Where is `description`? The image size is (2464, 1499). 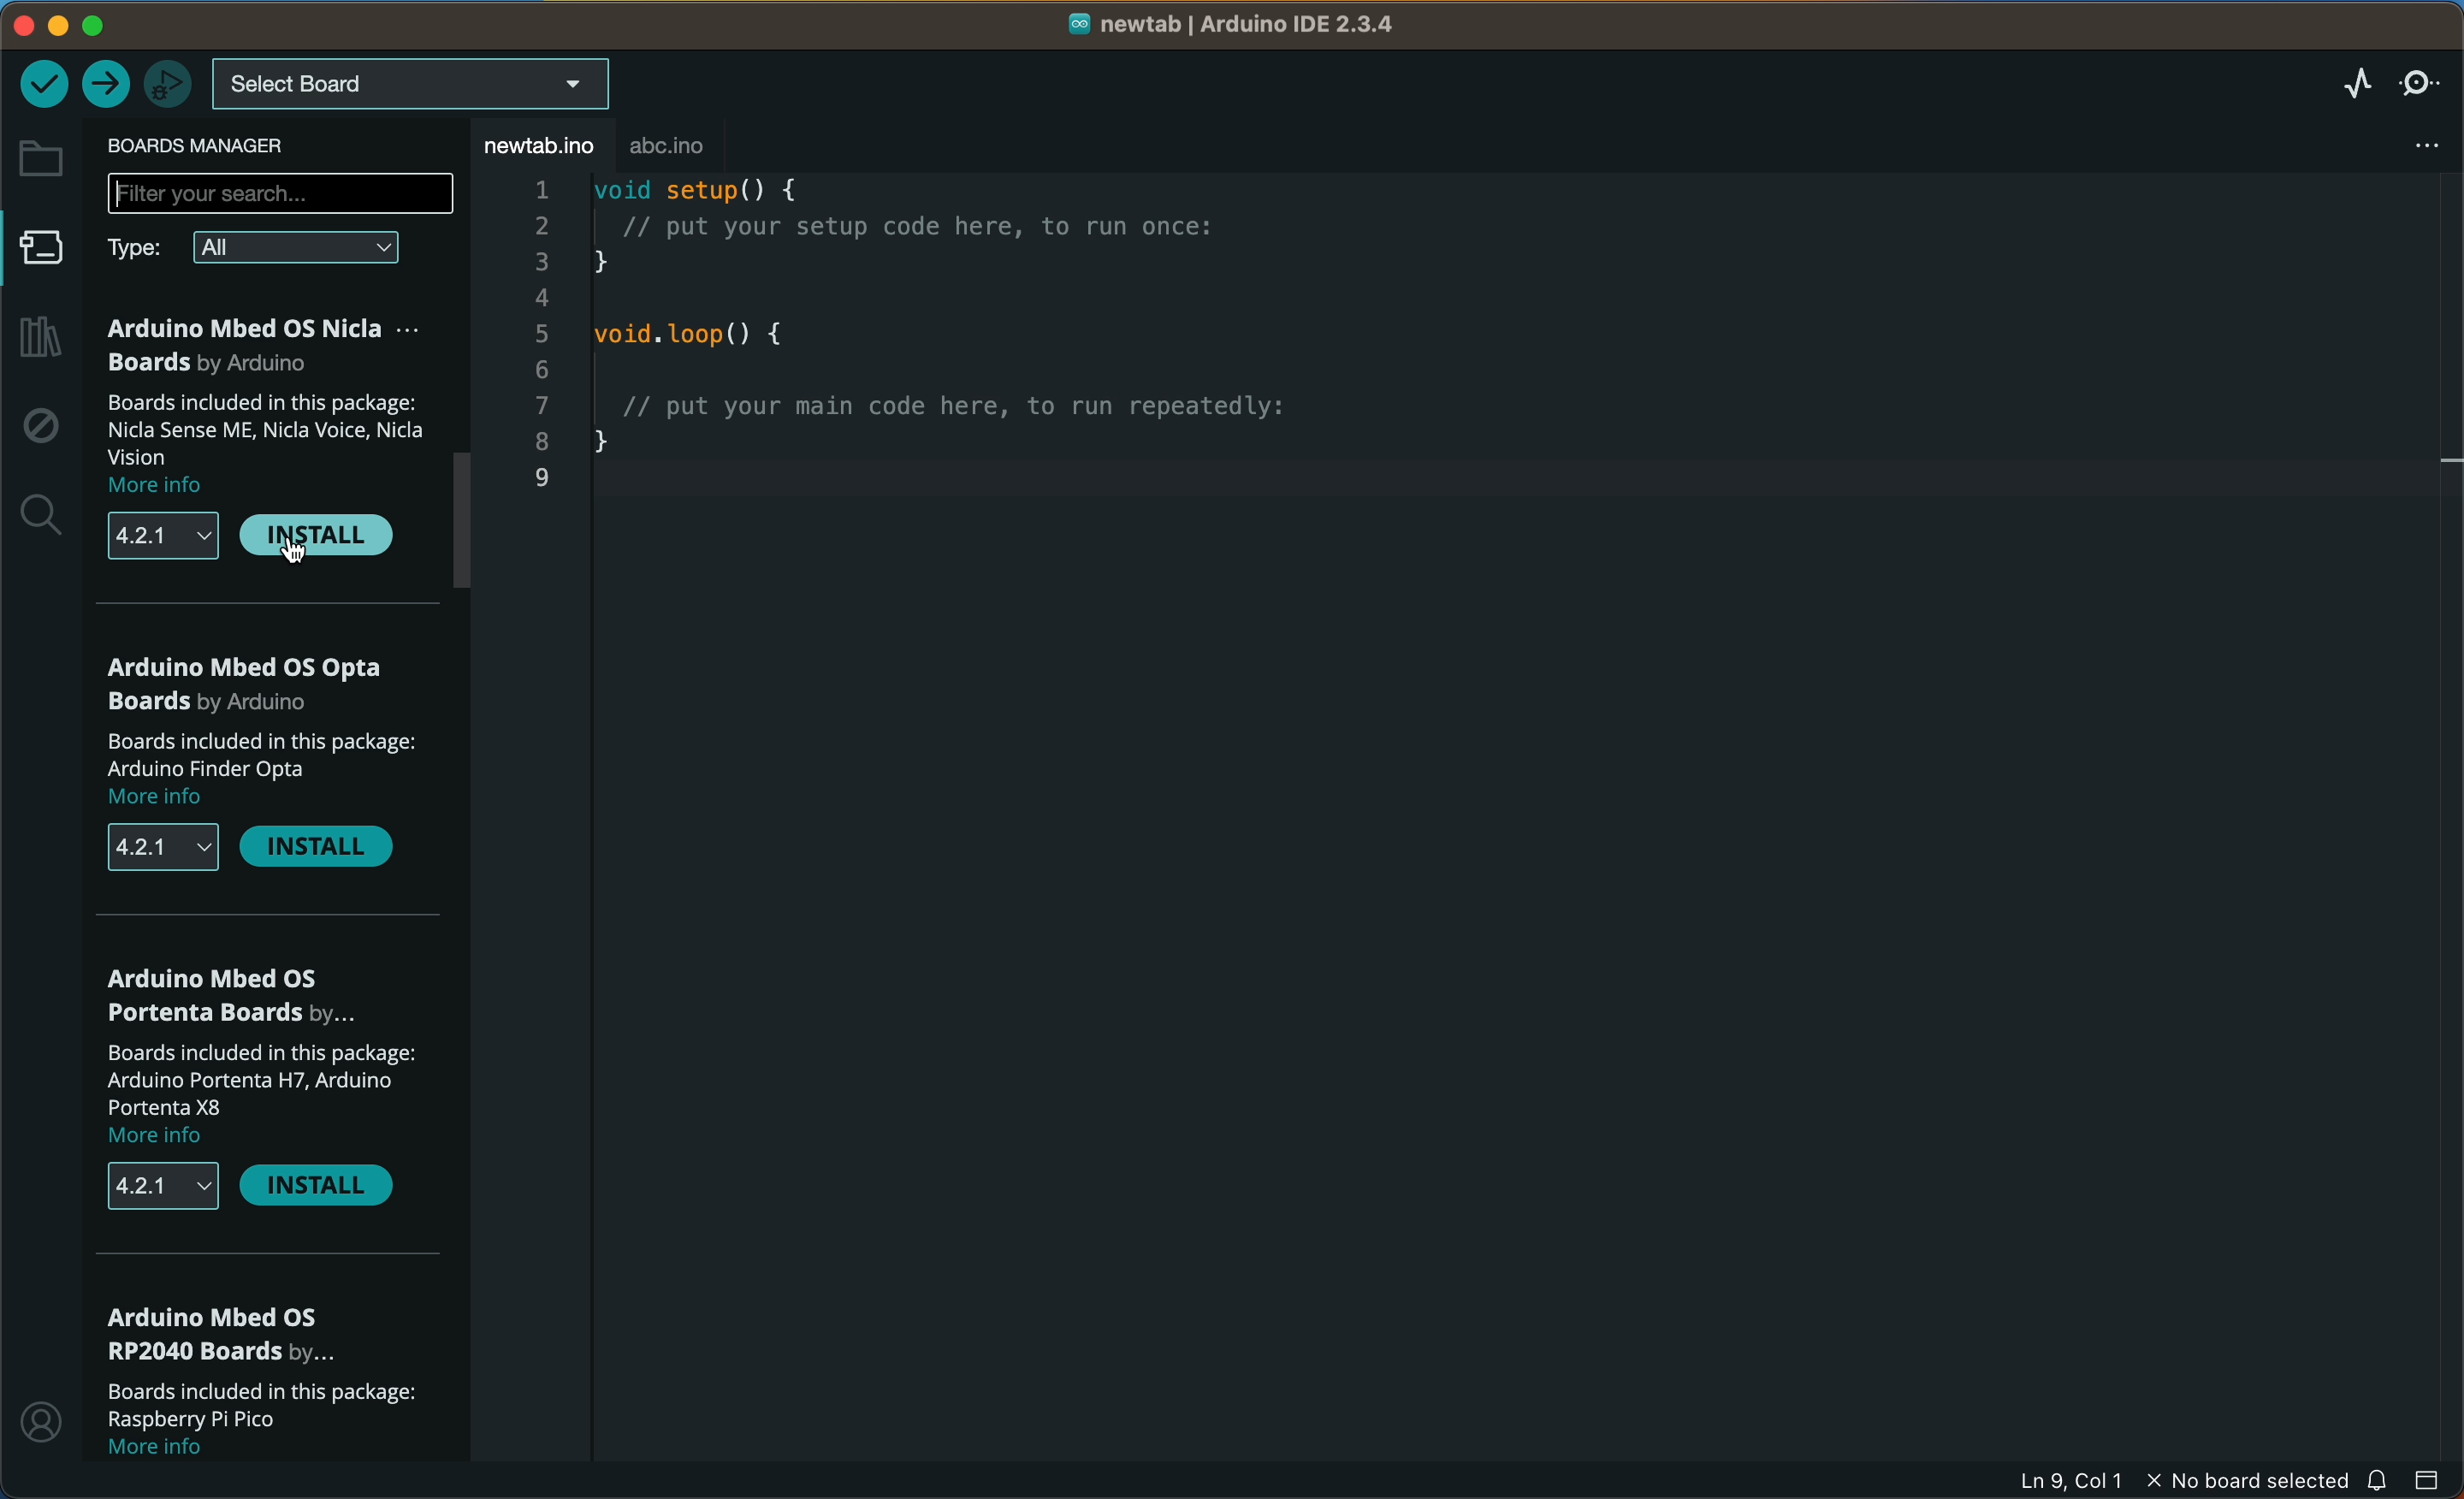 description is located at coordinates (263, 755).